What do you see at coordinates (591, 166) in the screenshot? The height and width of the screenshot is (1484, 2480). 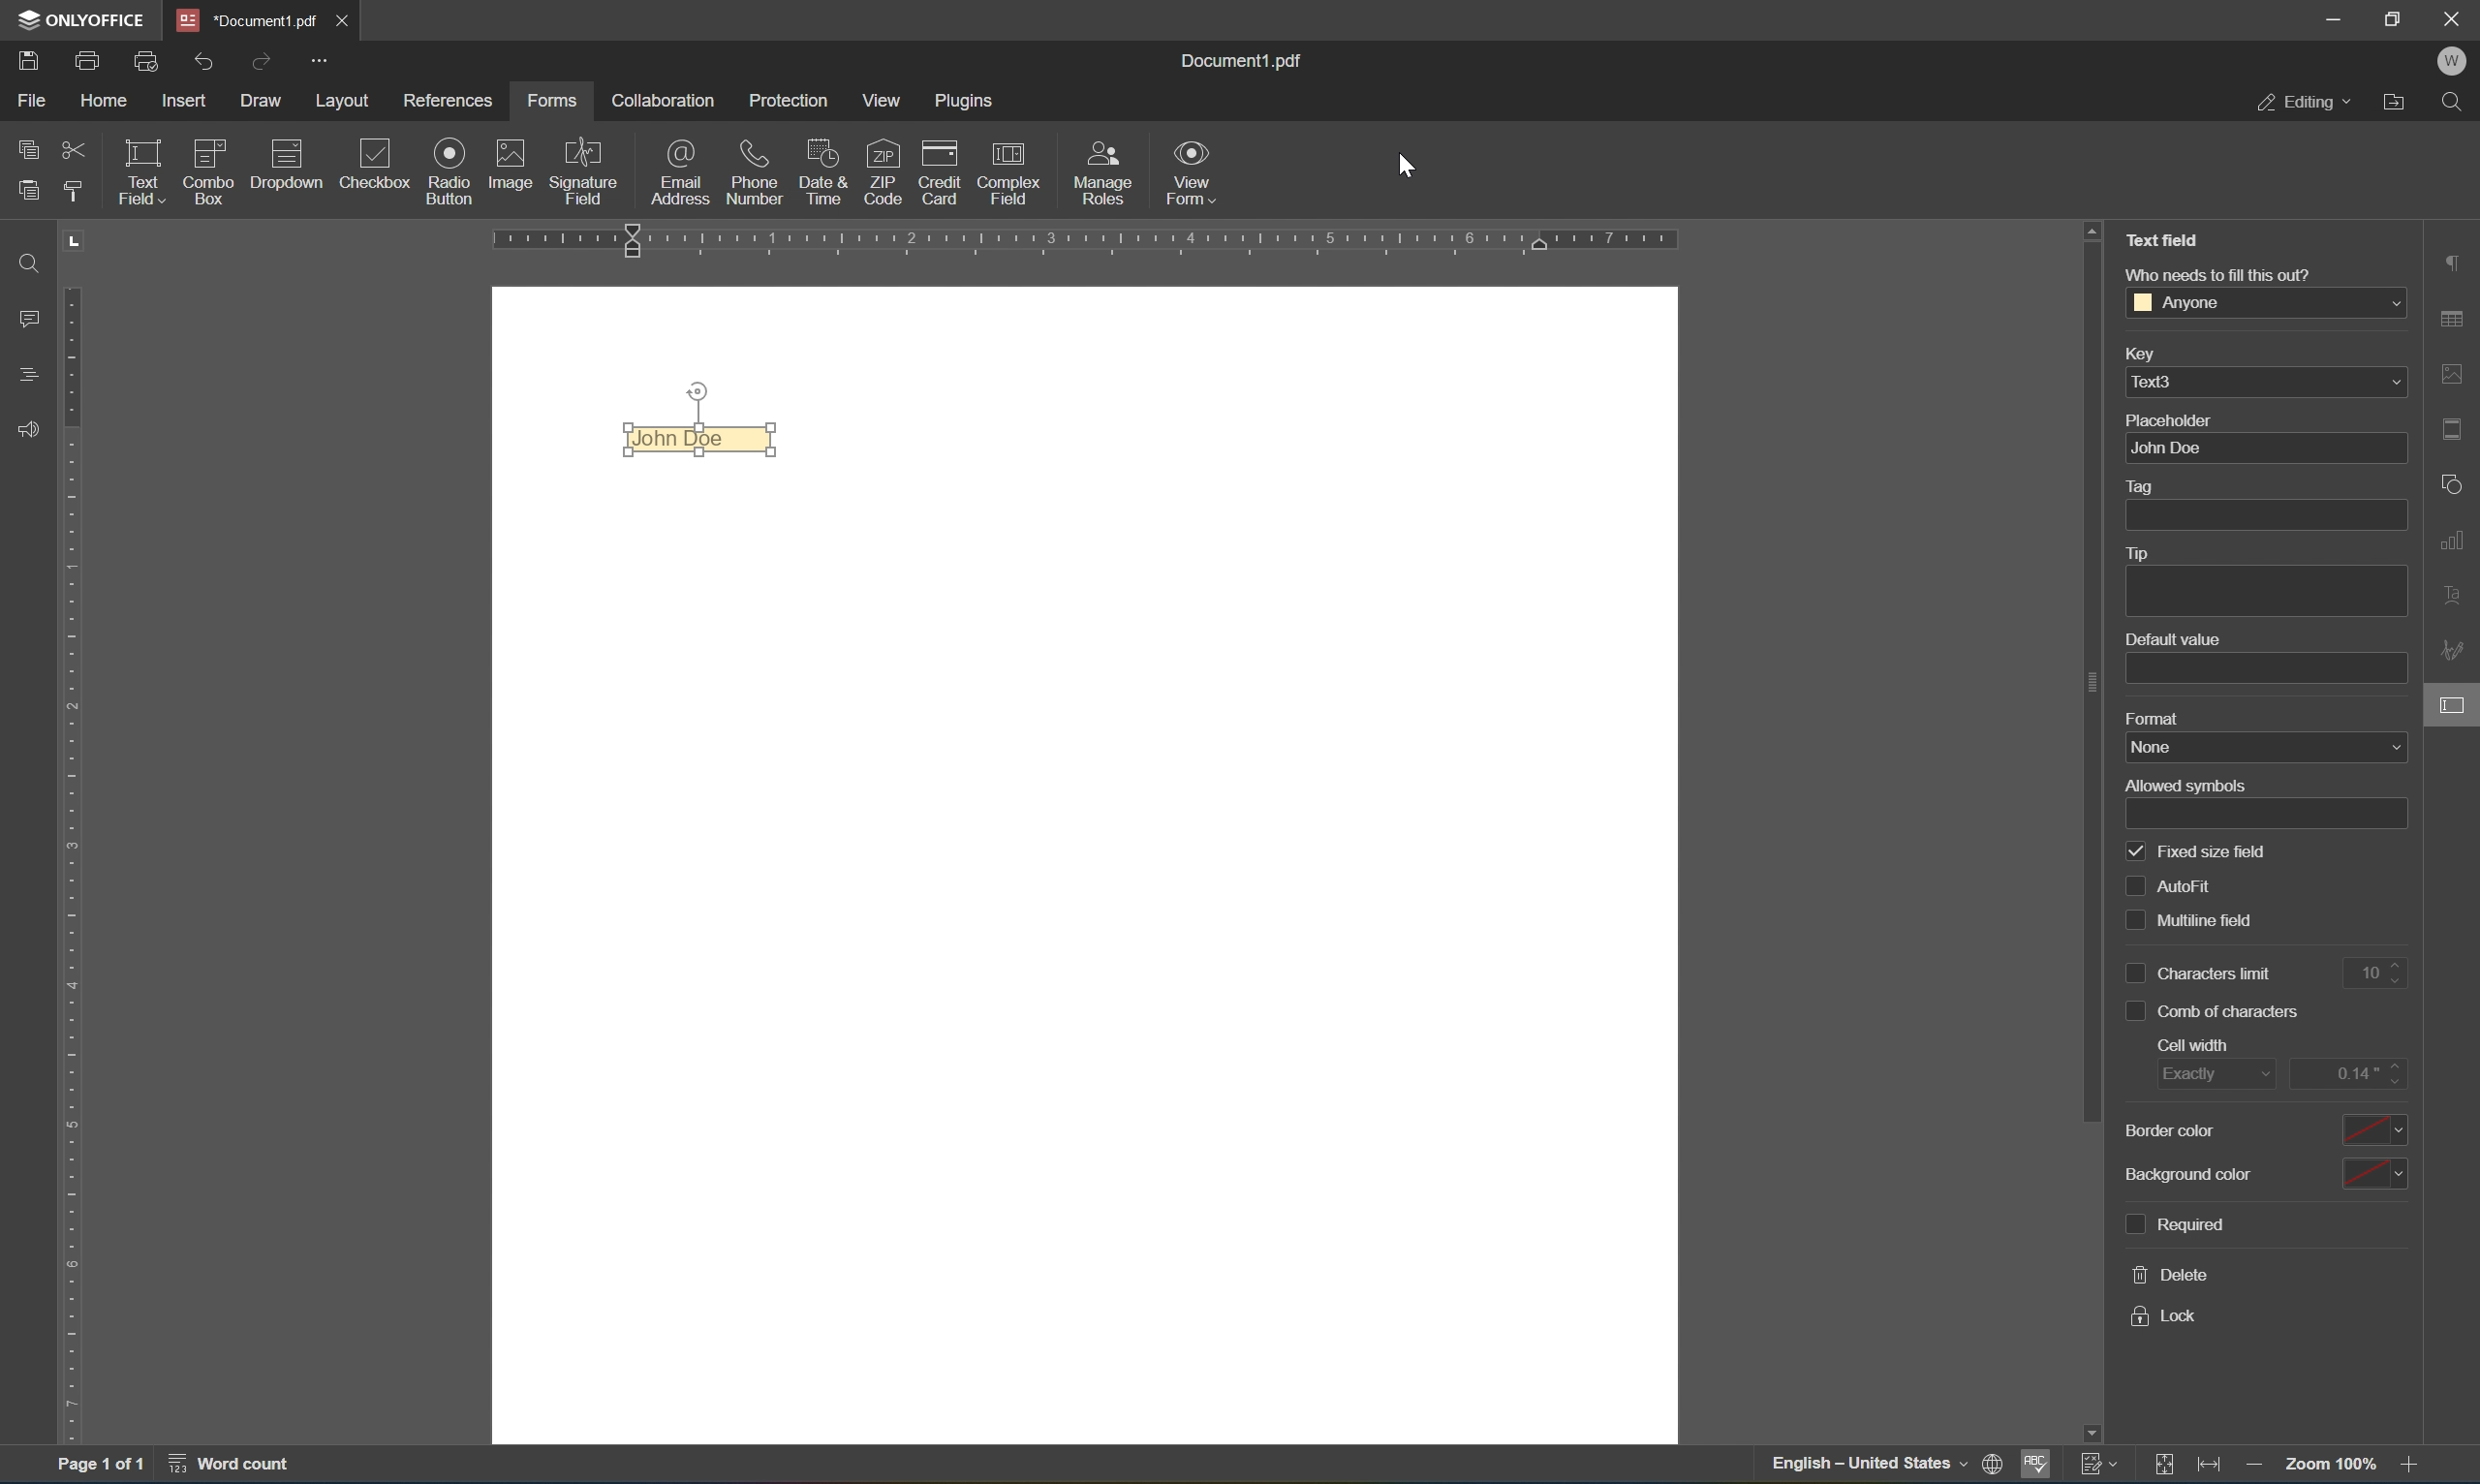 I see `signature field` at bounding box center [591, 166].